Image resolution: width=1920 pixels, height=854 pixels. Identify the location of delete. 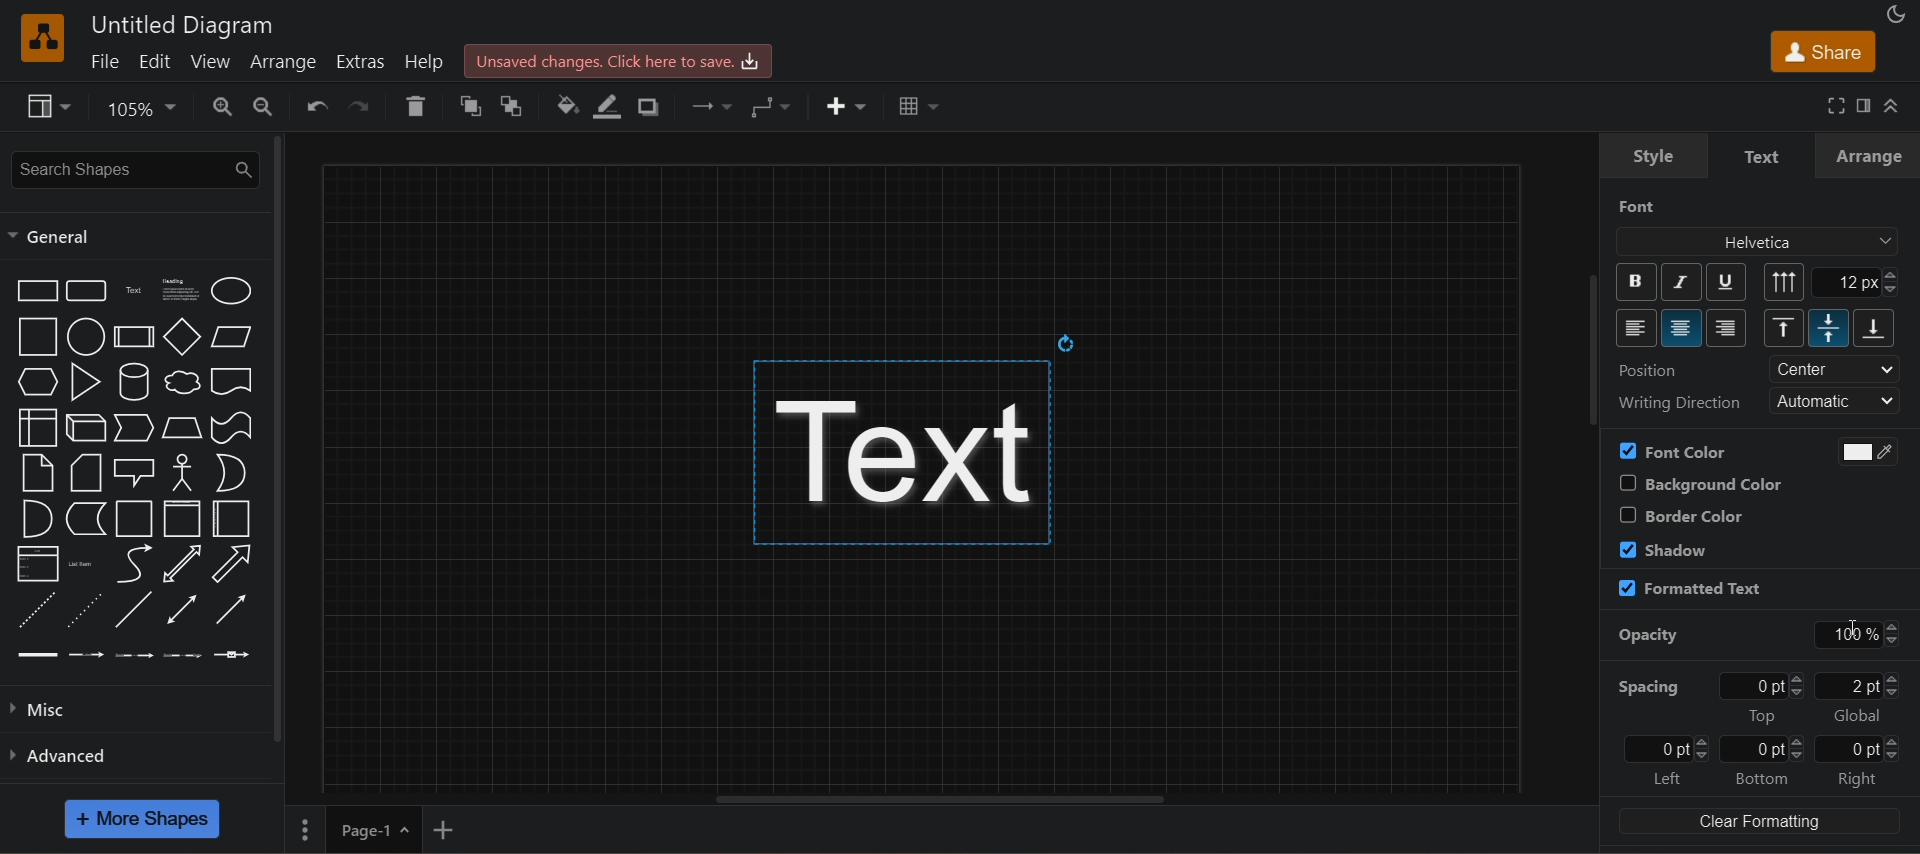
(416, 105).